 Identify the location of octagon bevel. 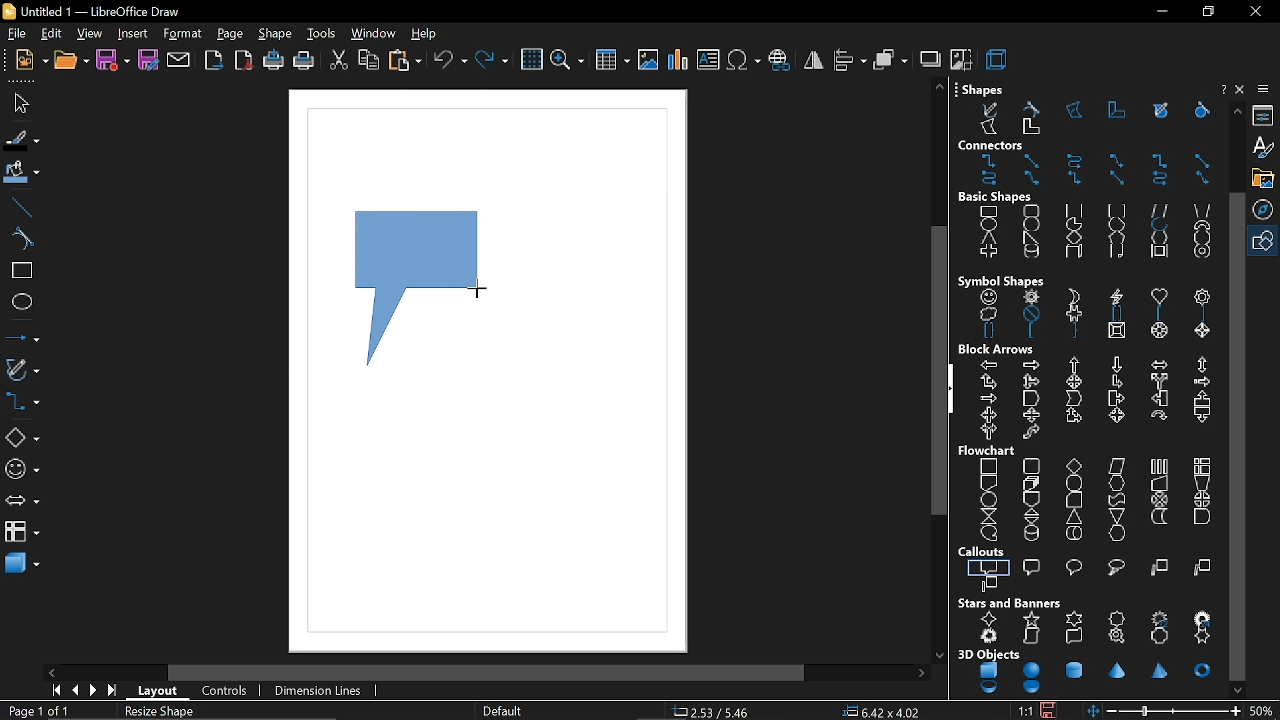
(1161, 332).